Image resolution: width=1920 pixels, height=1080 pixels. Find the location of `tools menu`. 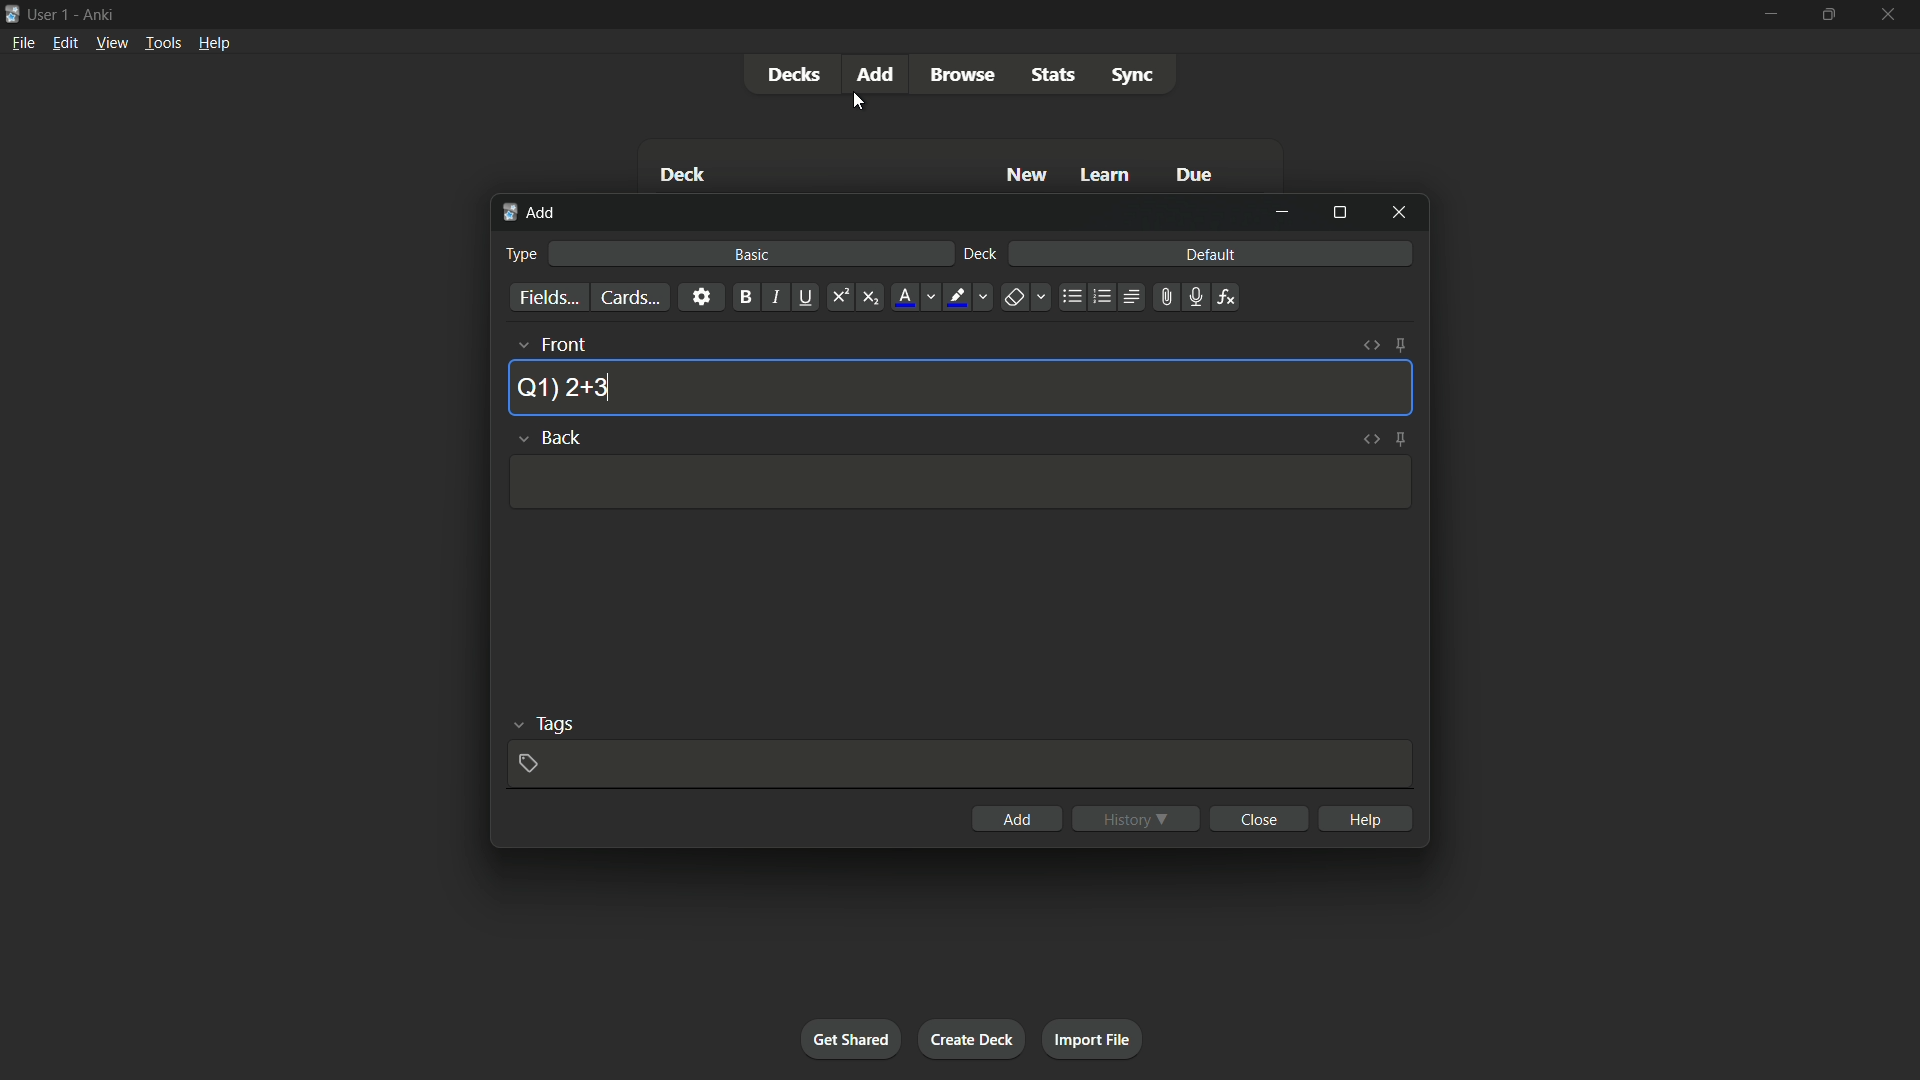

tools menu is located at coordinates (162, 42).